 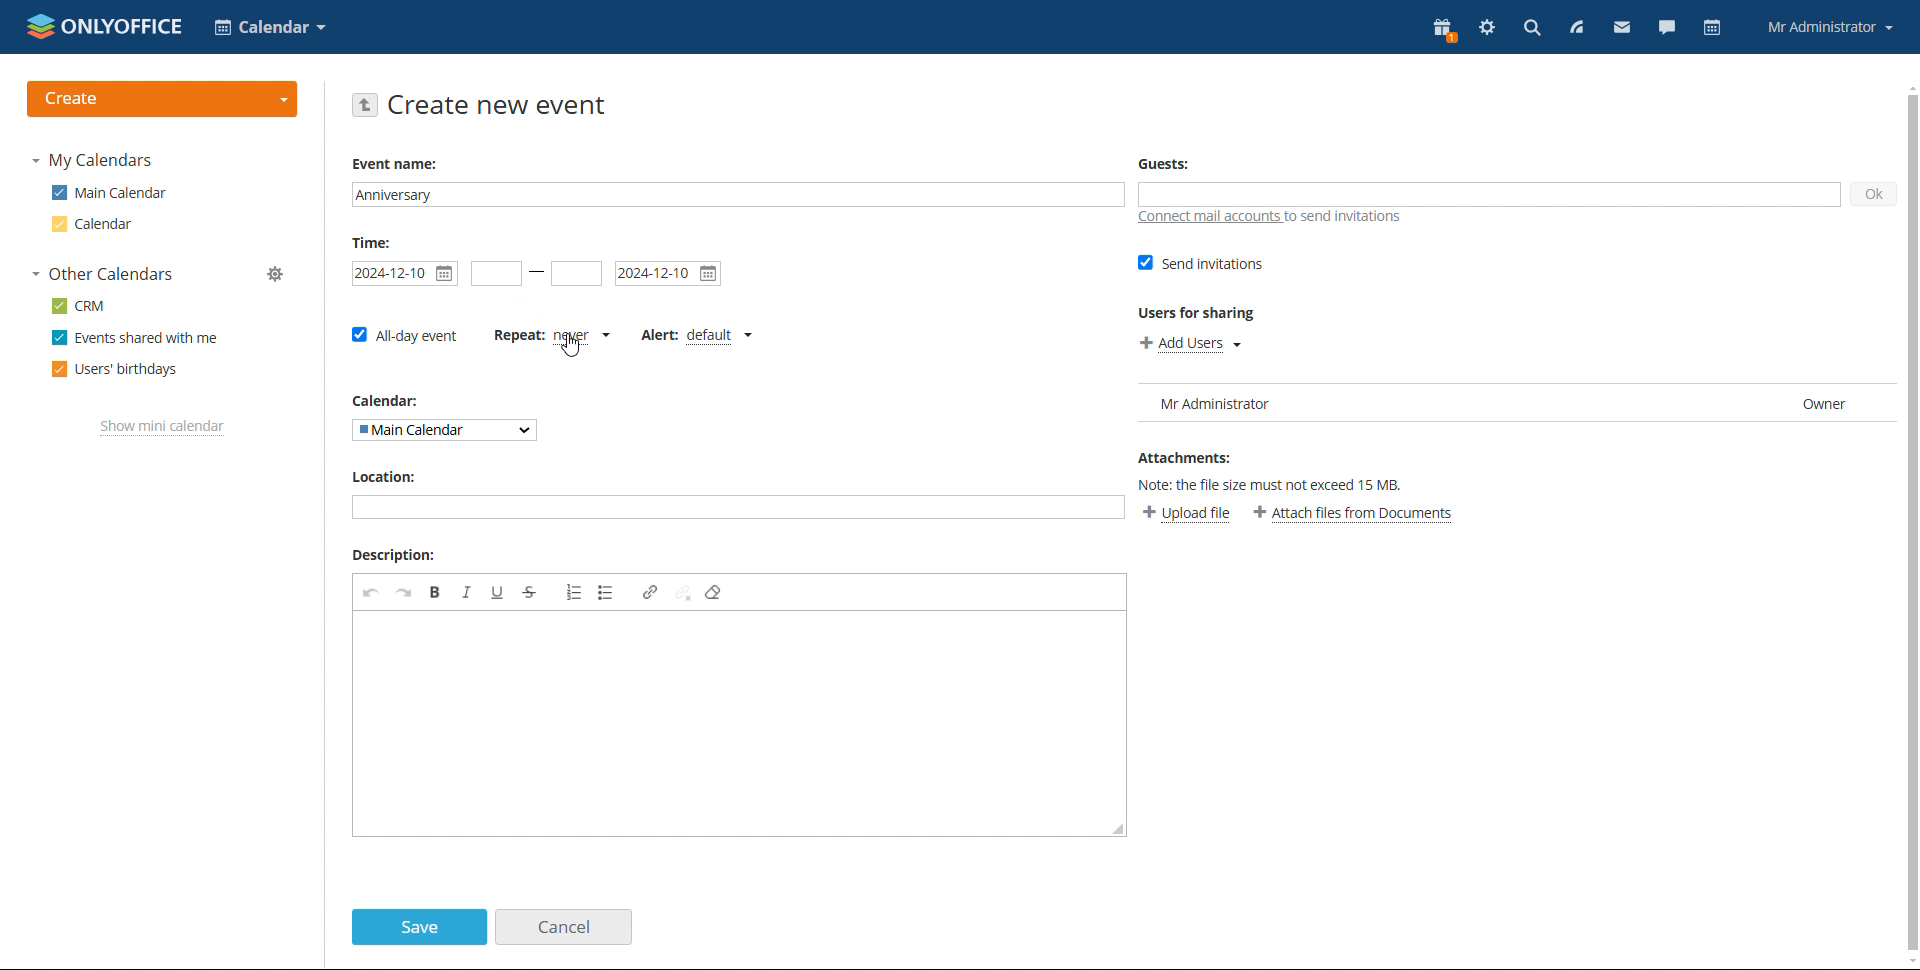 What do you see at coordinates (103, 273) in the screenshot?
I see `other calendars` at bounding box center [103, 273].